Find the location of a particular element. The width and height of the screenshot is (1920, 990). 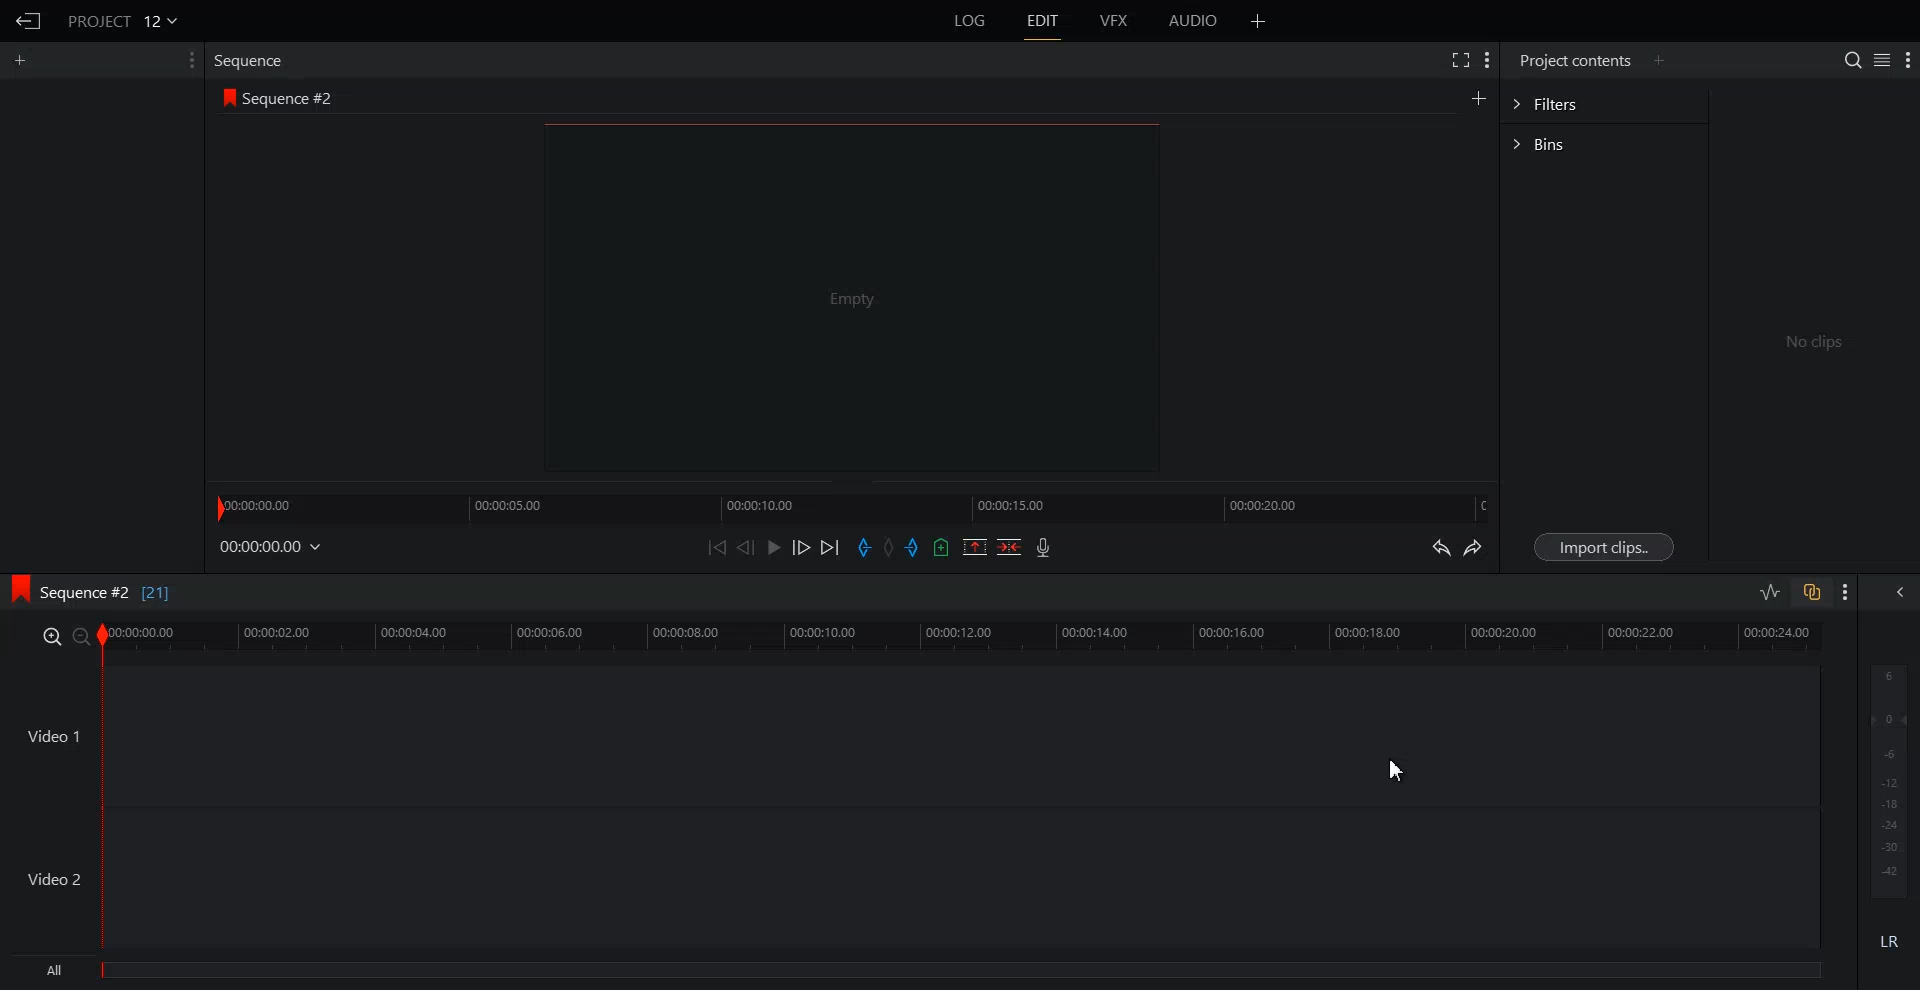

File Time is located at coordinates (272, 547).